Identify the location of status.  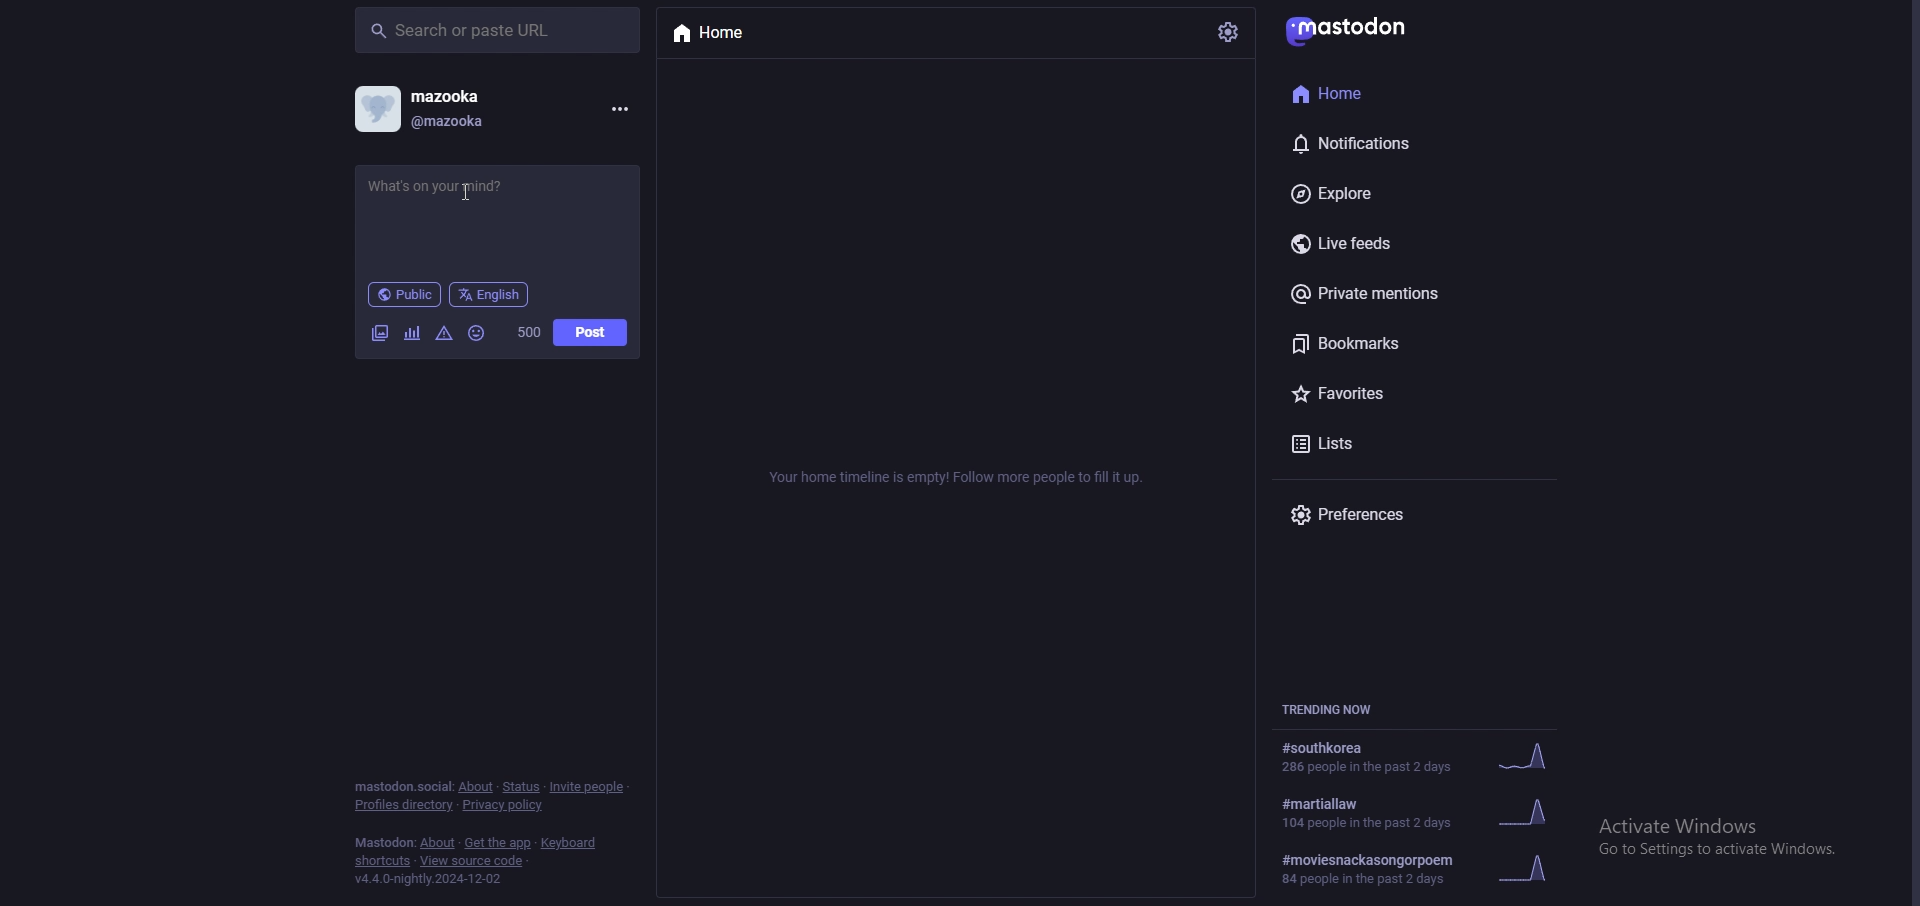
(521, 788).